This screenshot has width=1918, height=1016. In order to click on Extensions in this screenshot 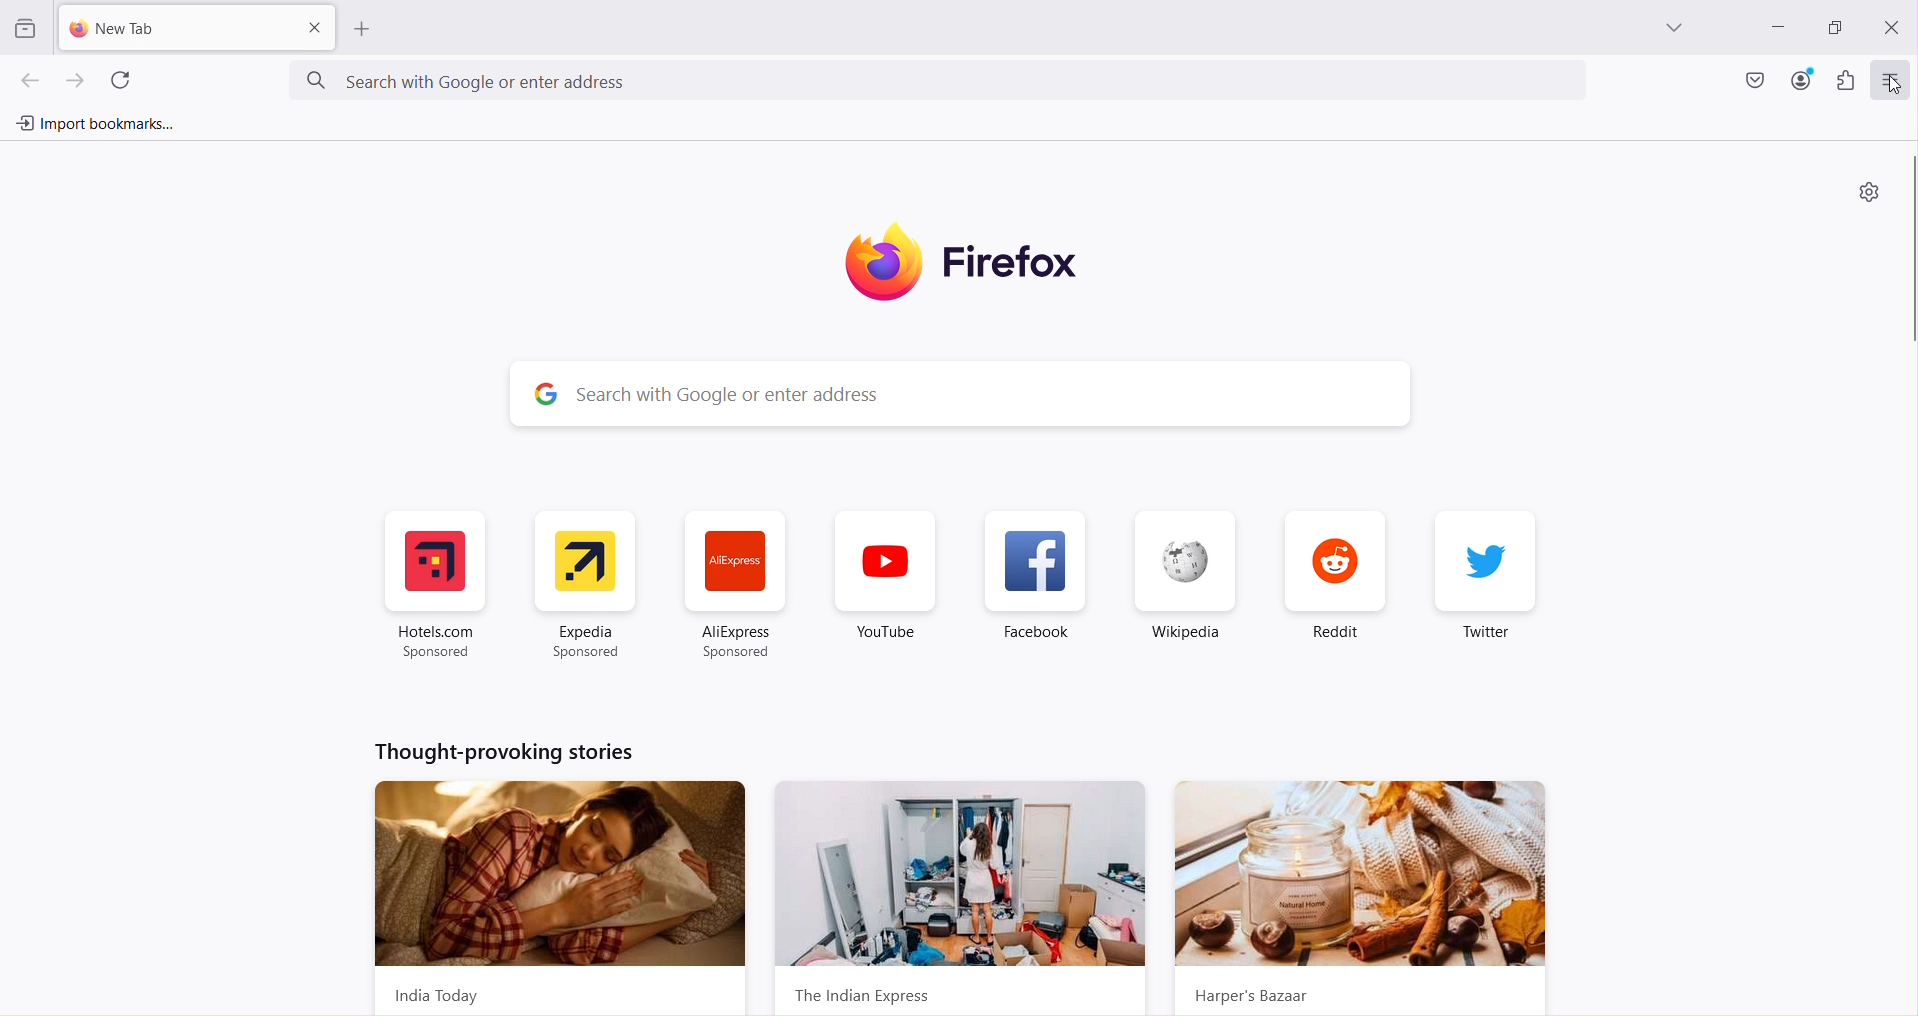, I will do `click(1847, 80)`.